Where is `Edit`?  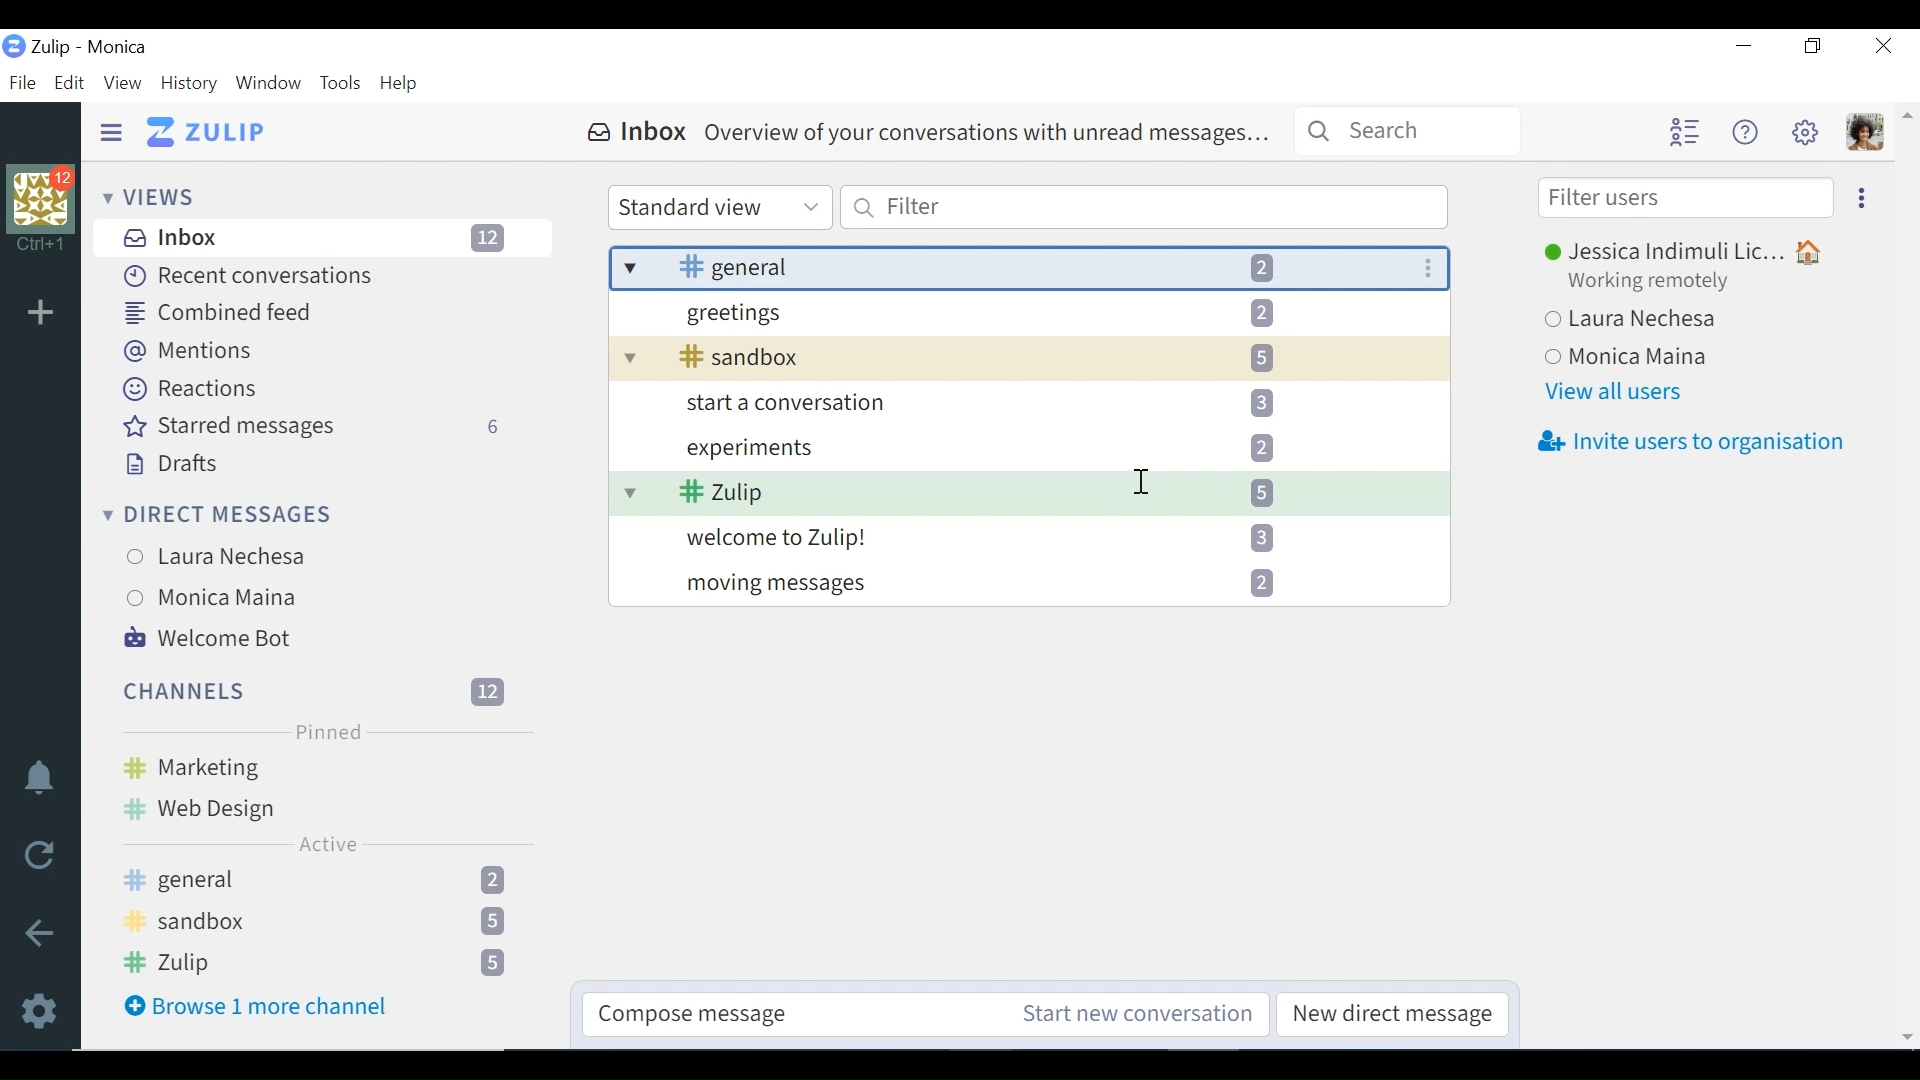 Edit is located at coordinates (71, 83).